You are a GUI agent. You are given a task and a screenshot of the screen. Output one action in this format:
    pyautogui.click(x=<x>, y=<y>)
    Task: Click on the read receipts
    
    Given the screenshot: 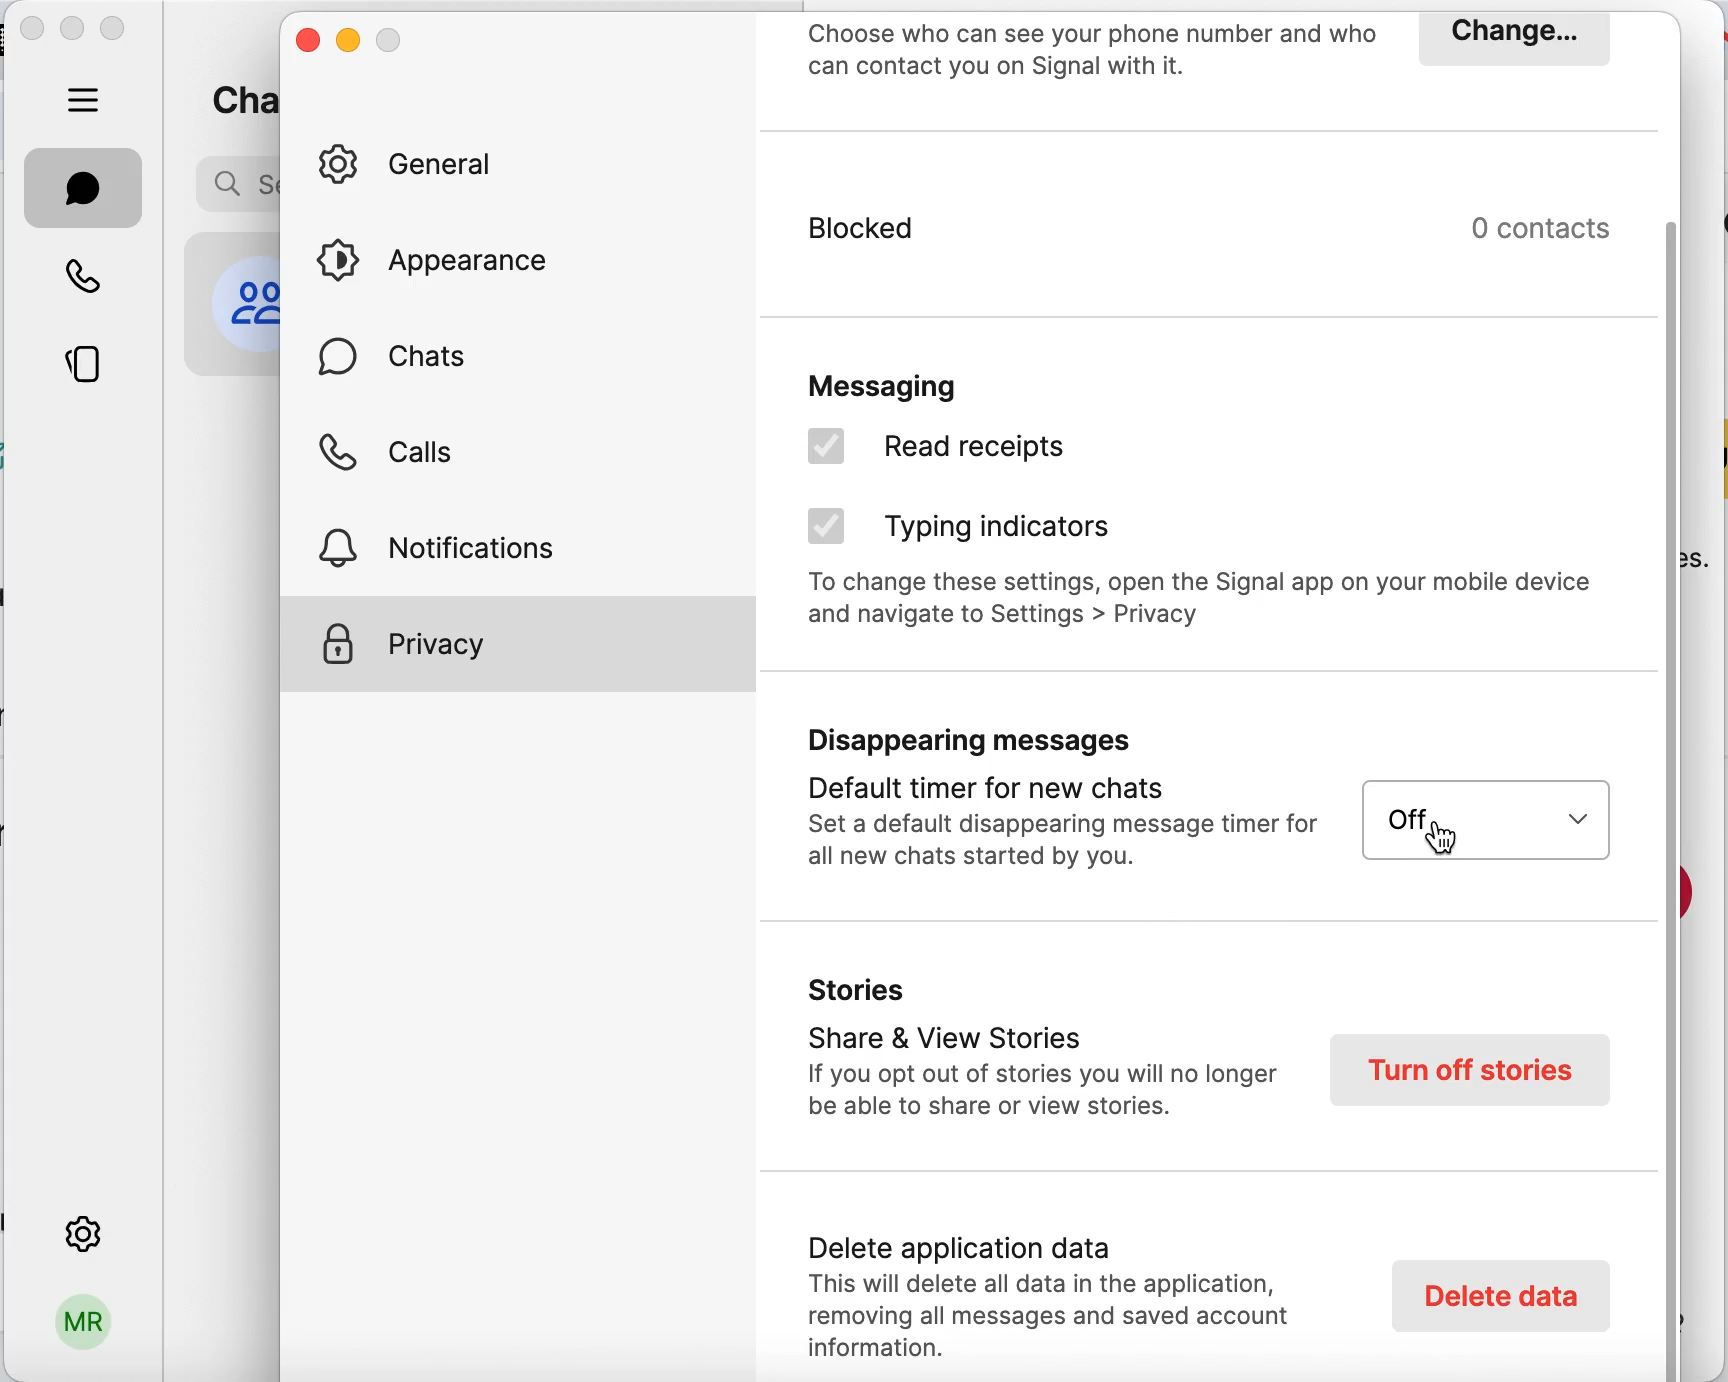 What is the action you would take?
    pyautogui.click(x=984, y=453)
    